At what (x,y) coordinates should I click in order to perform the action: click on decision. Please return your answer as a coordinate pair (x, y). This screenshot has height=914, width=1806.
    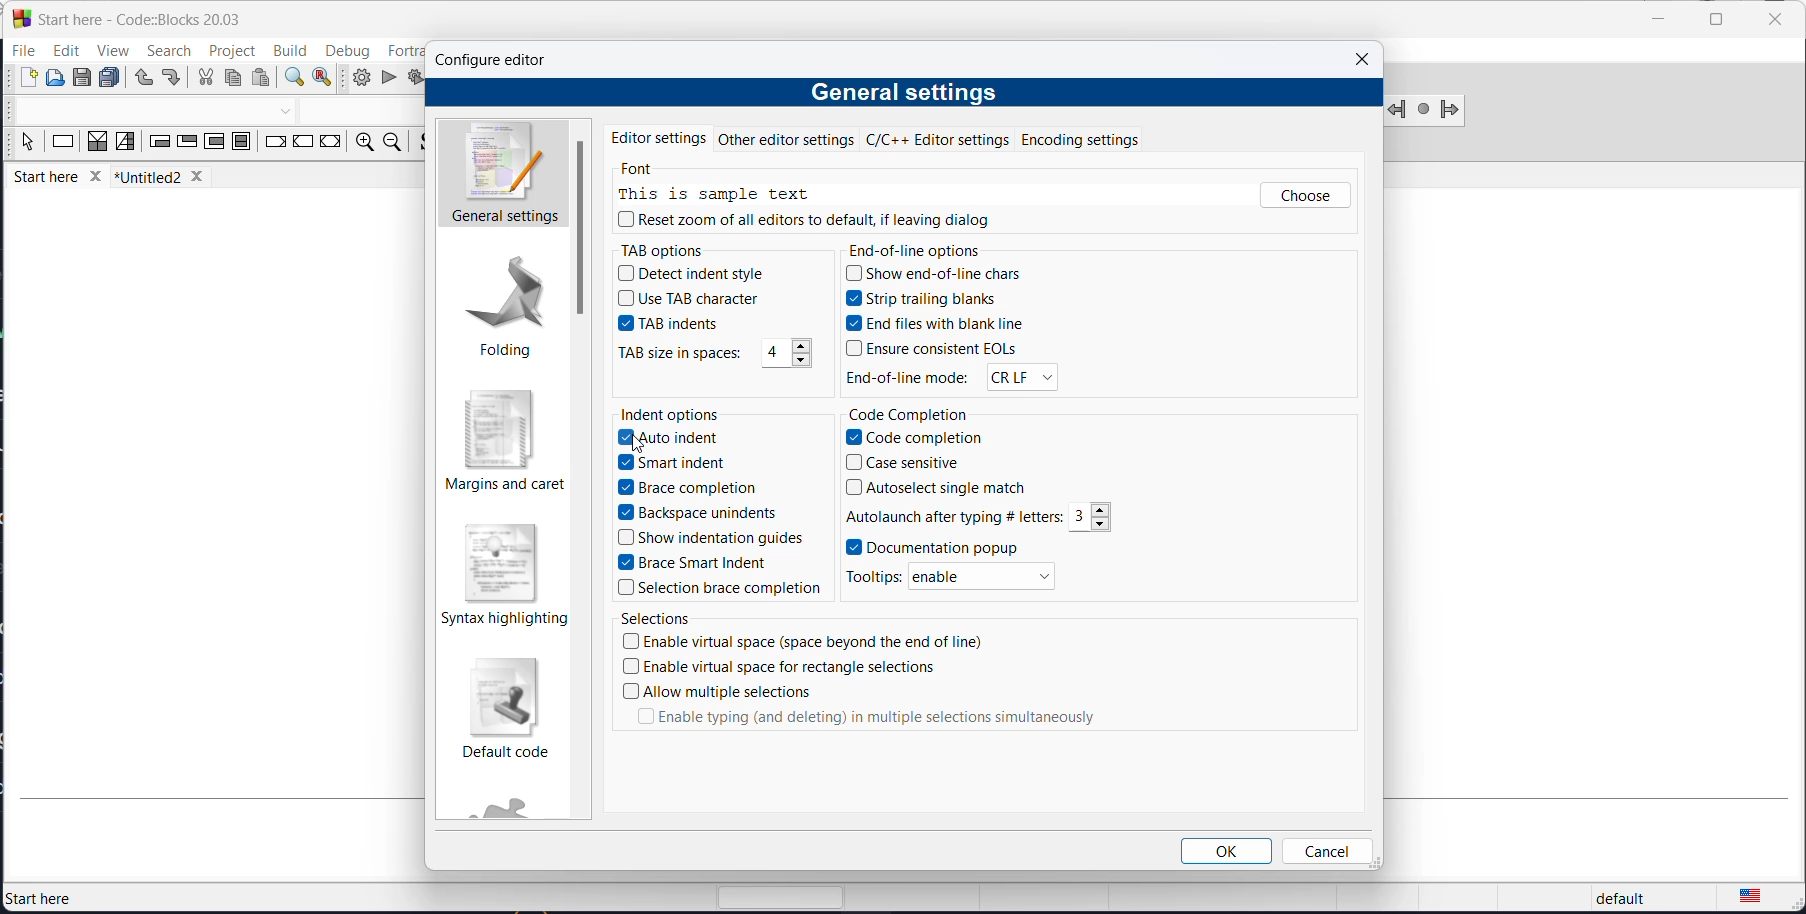
    Looking at the image, I should click on (98, 143).